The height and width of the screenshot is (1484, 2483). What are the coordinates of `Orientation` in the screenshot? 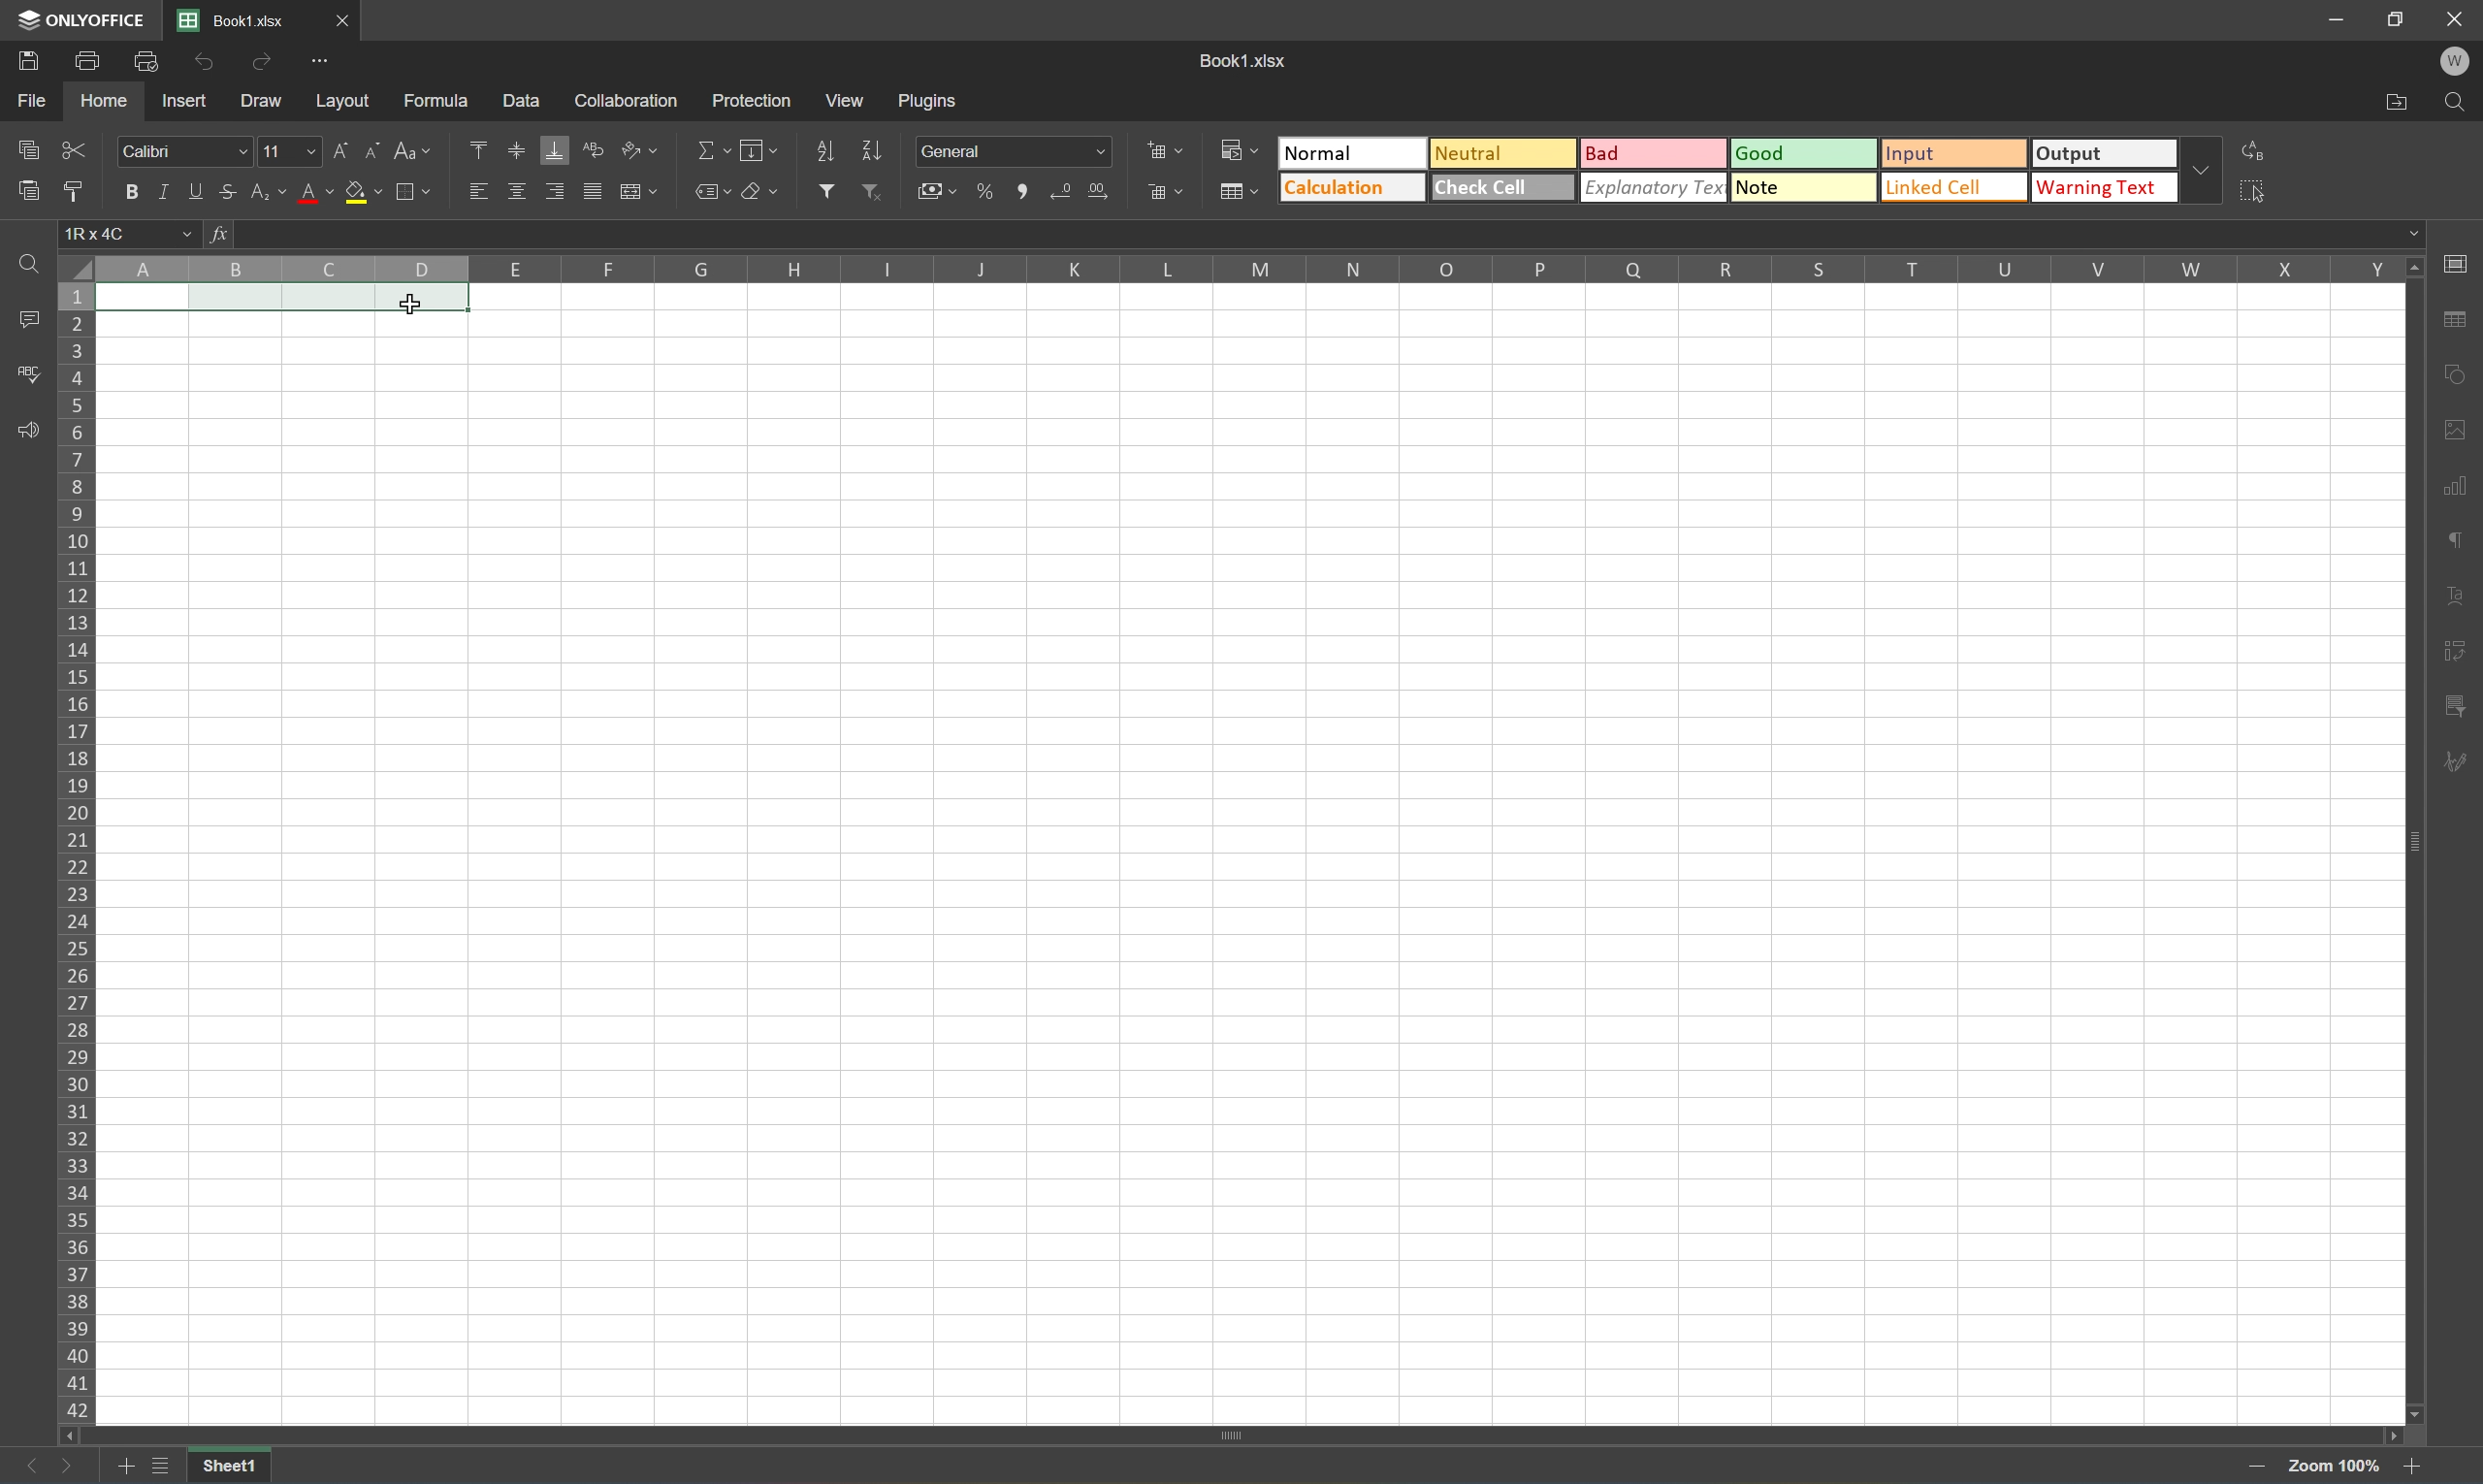 It's located at (639, 148).